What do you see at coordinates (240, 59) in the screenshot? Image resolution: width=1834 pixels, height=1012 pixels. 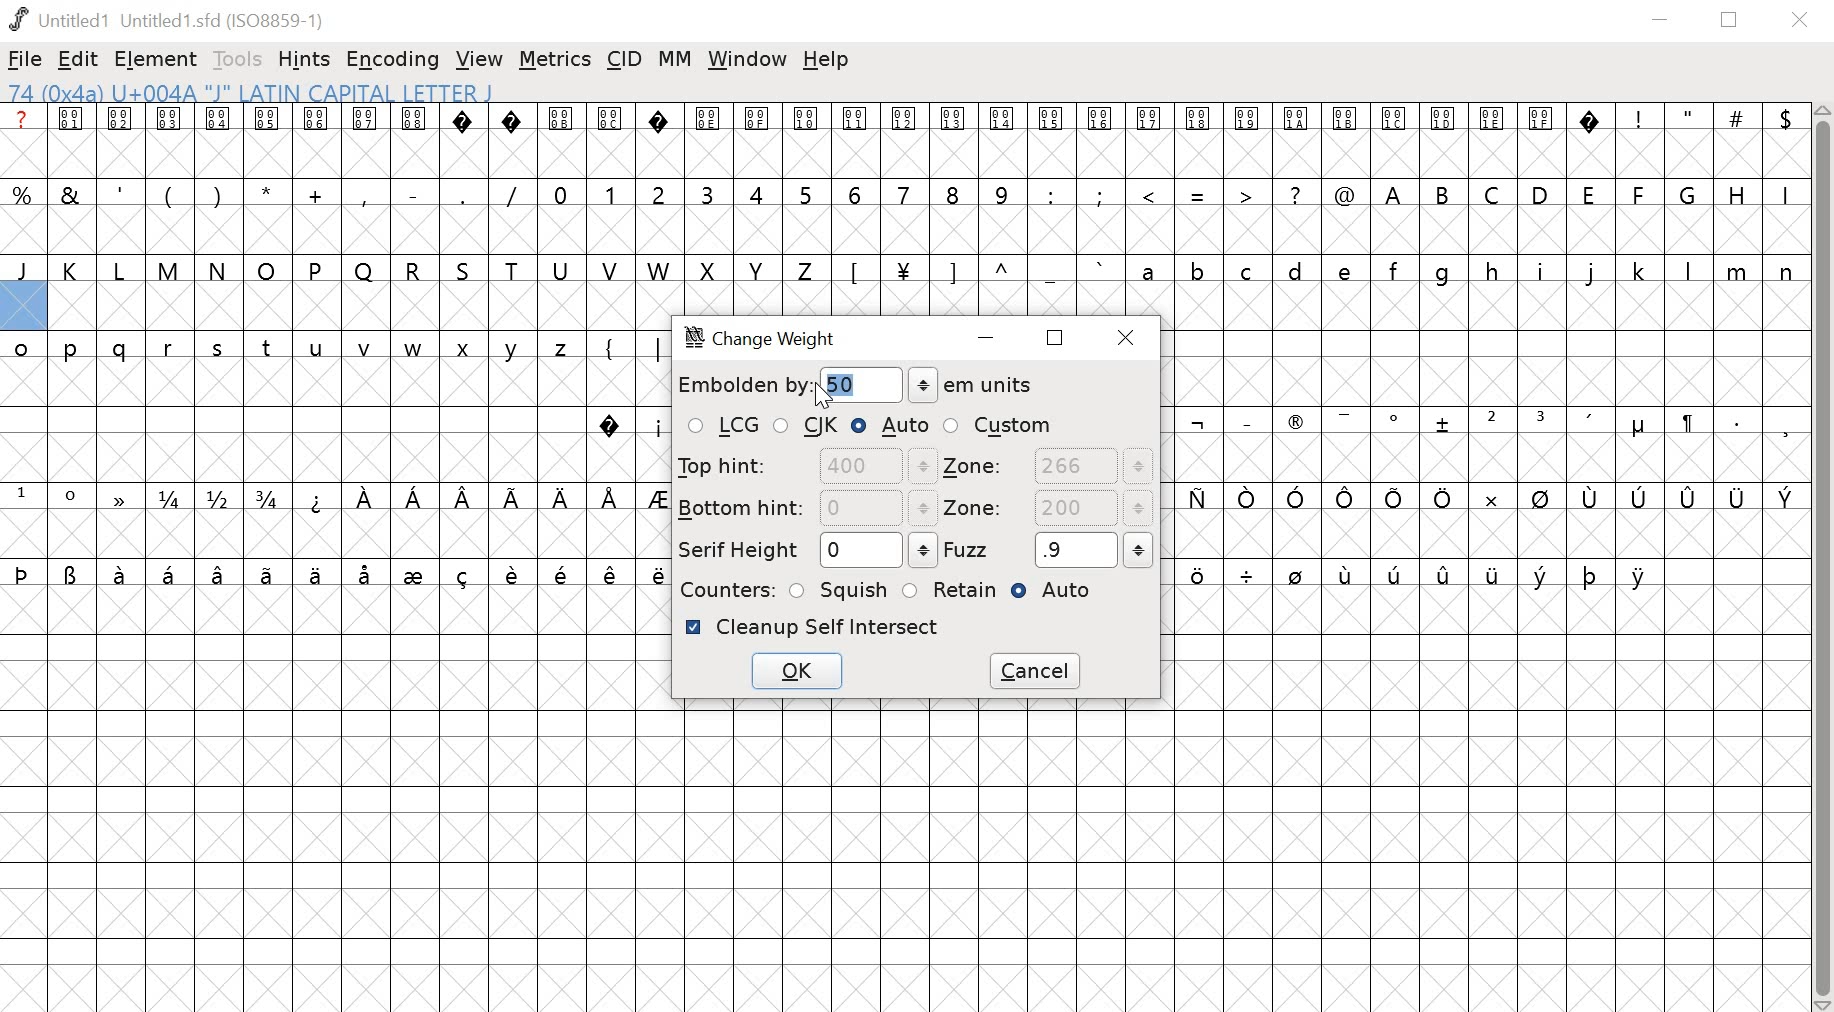 I see `TOOLS` at bounding box center [240, 59].